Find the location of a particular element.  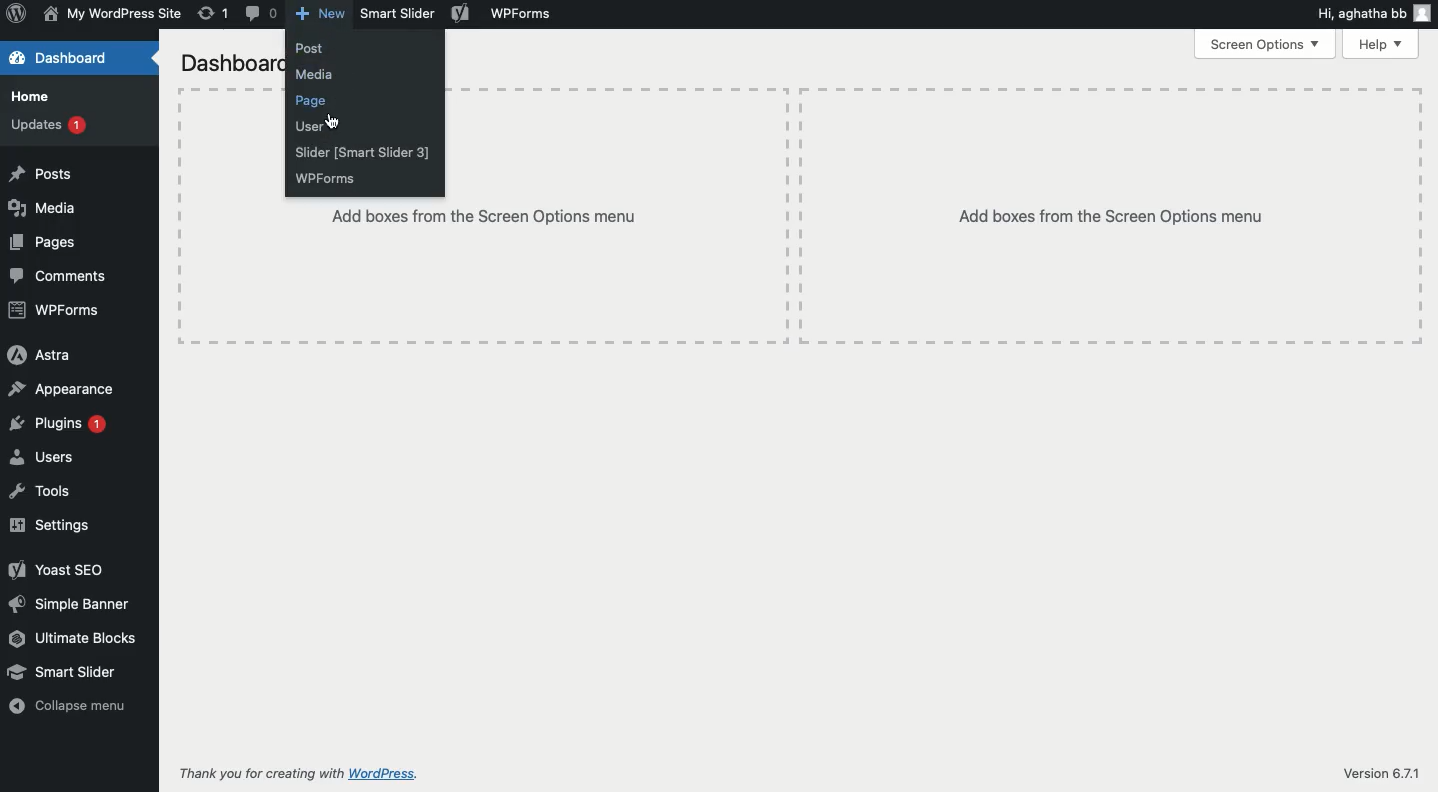

Thank you for creating with WordPress is located at coordinates (302, 773).